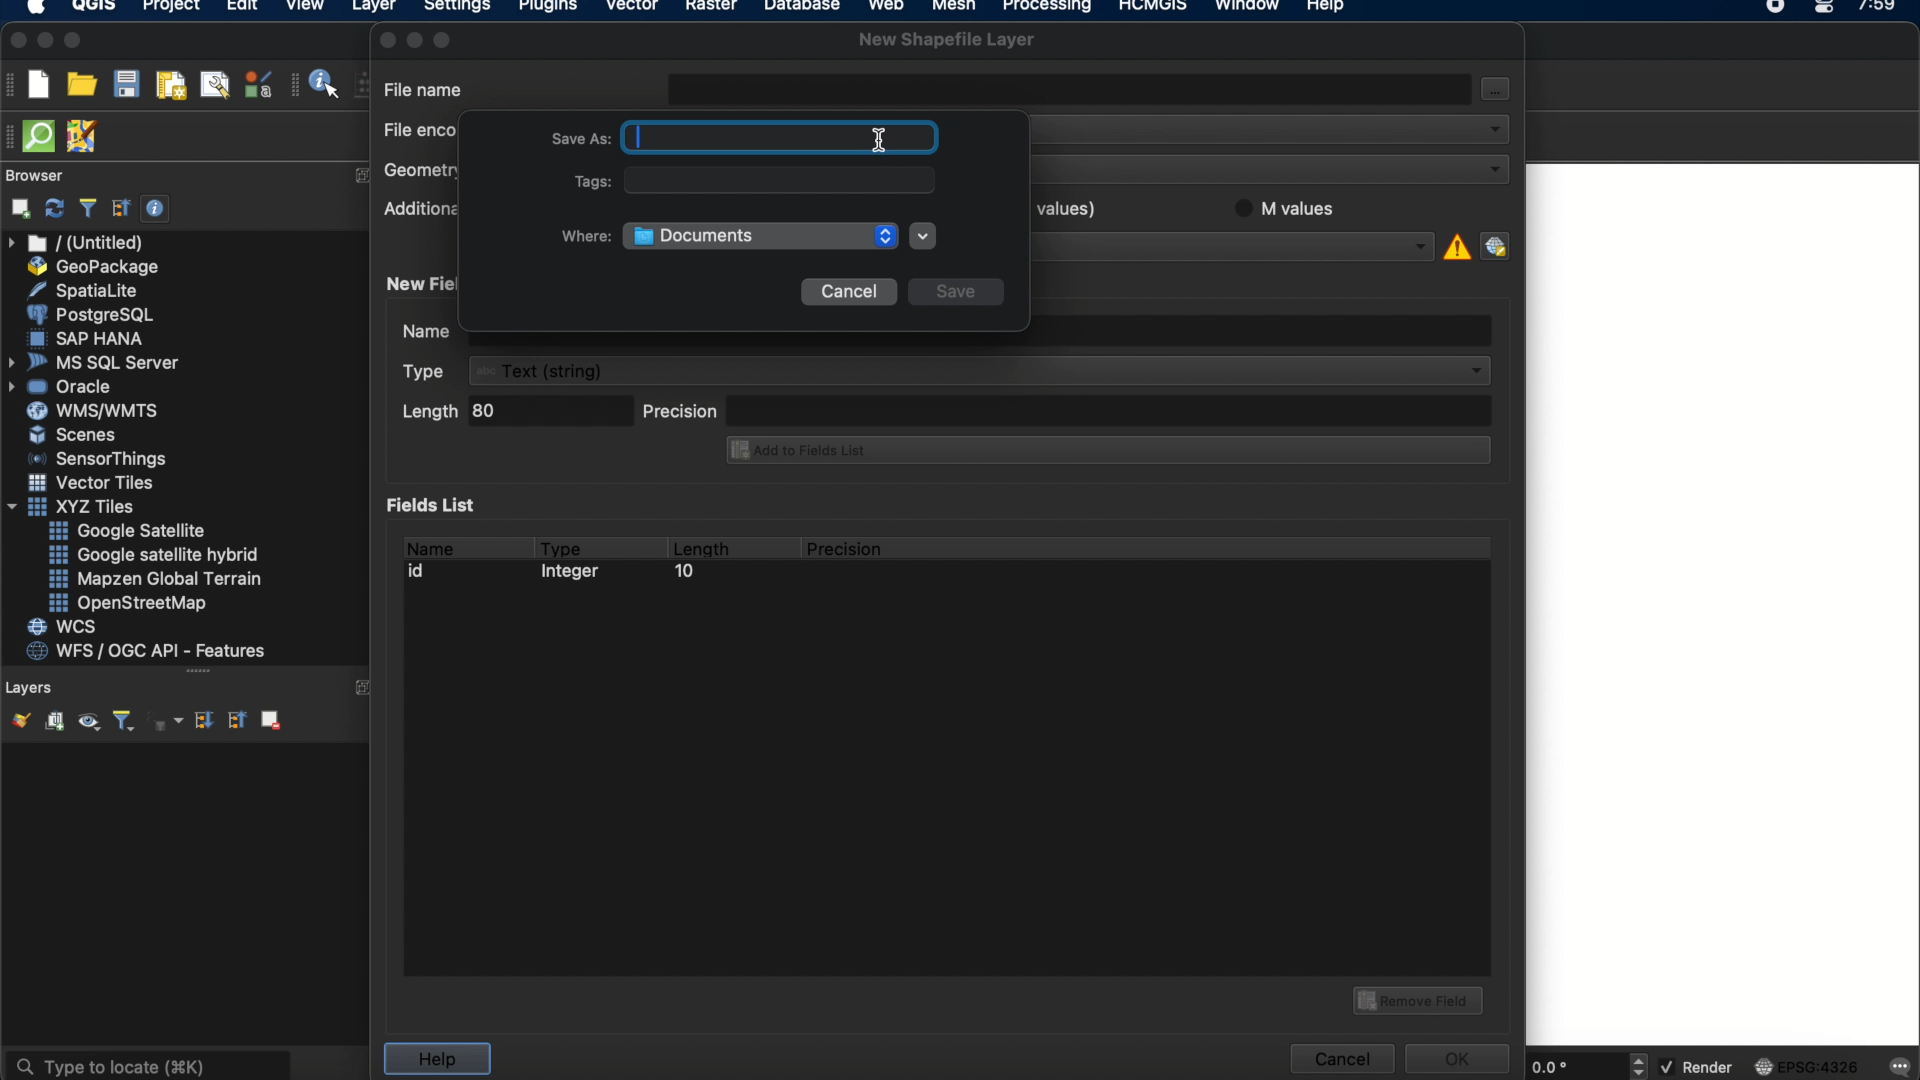 This screenshot has width=1920, height=1080. What do you see at coordinates (156, 555) in the screenshot?
I see `google satellite hybrid` at bounding box center [156, 555].